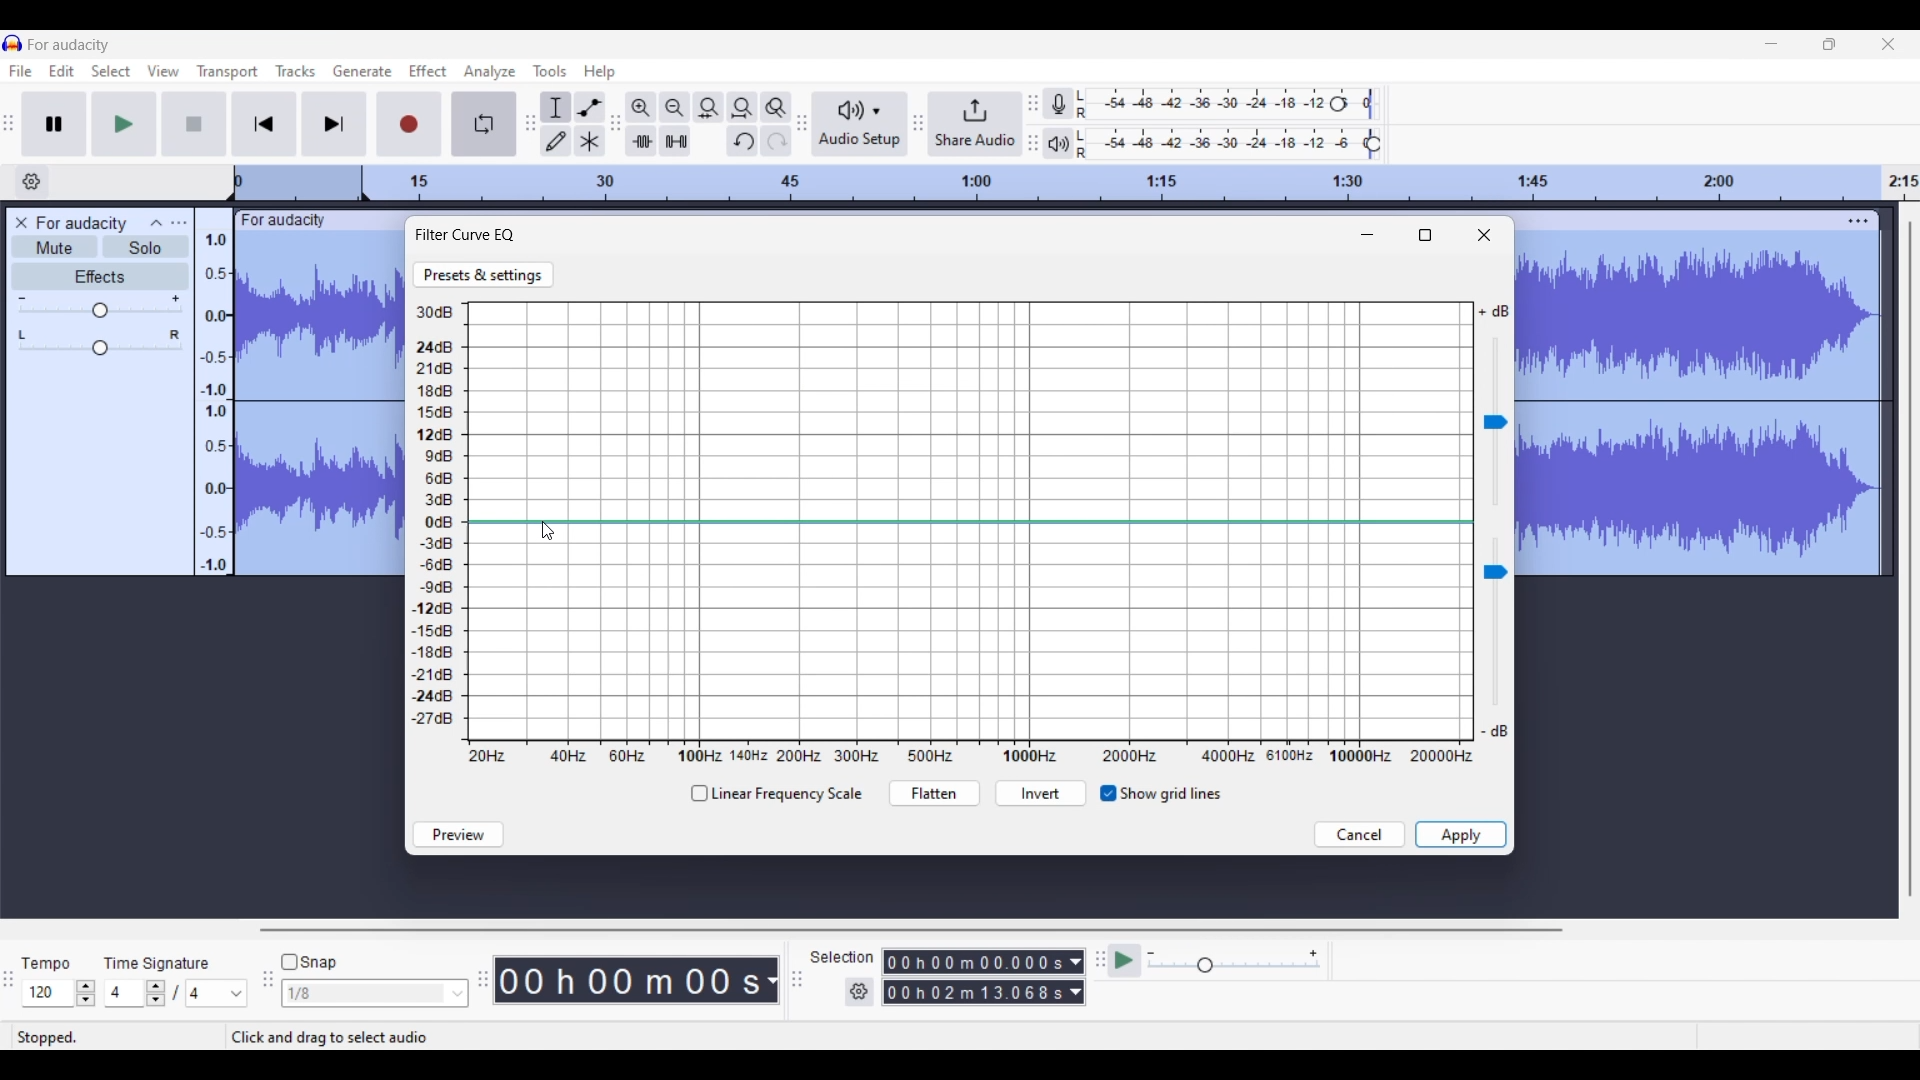  I want to click on Snap toggle, so click(309, 962).